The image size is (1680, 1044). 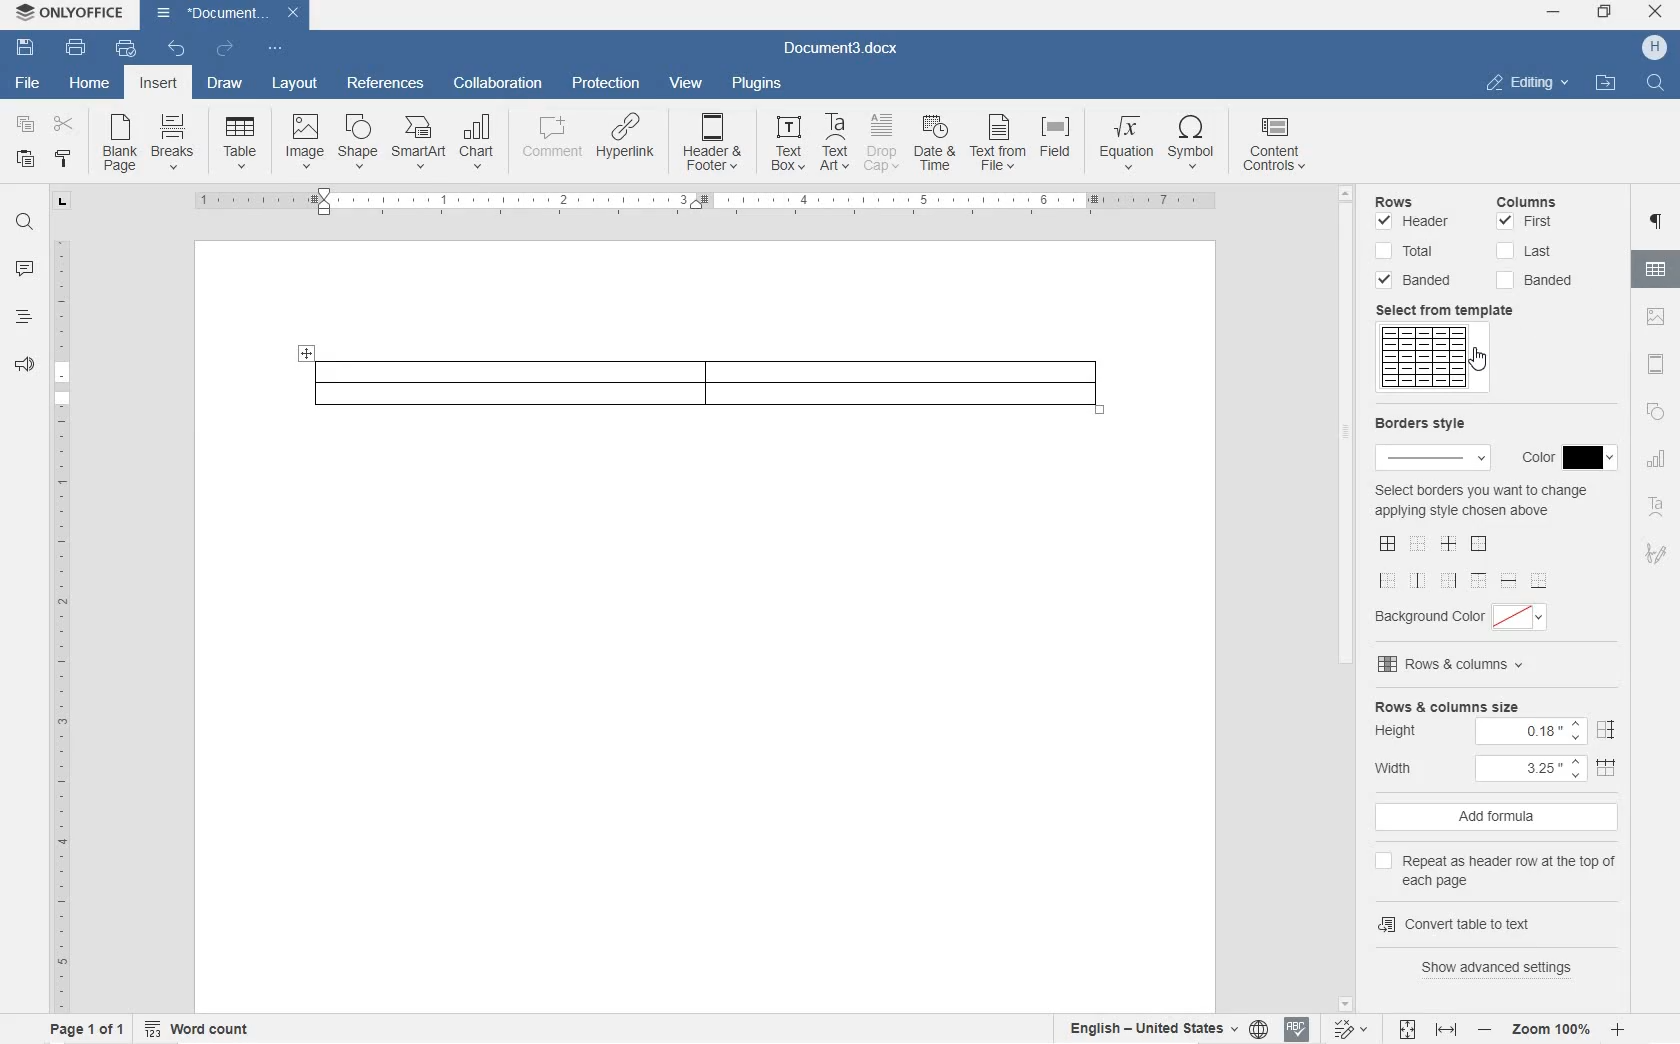 What do you see at coordinates (1501, 767) in the screenshot?
I see `Width` at bounding box center [1501, 767].